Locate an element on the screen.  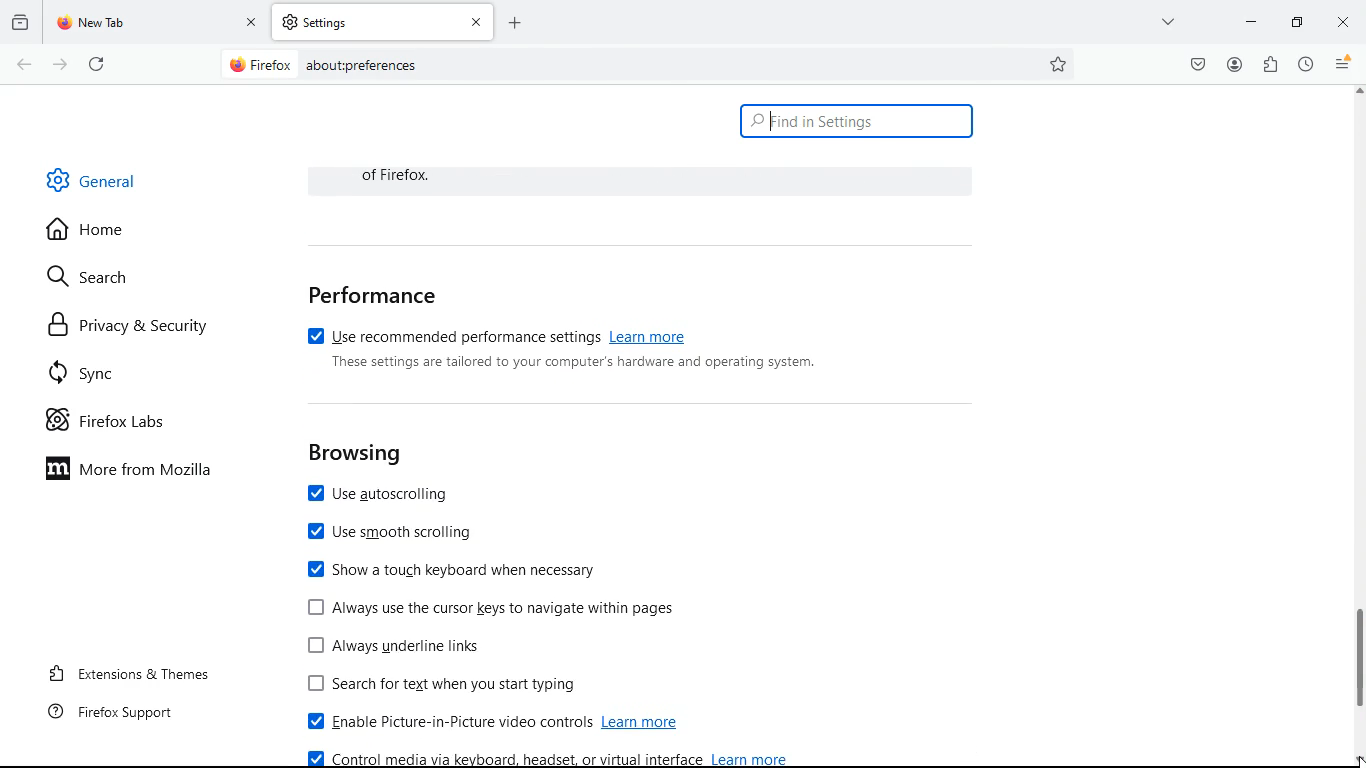
more from mozilla is located at coordinates (141, 472).